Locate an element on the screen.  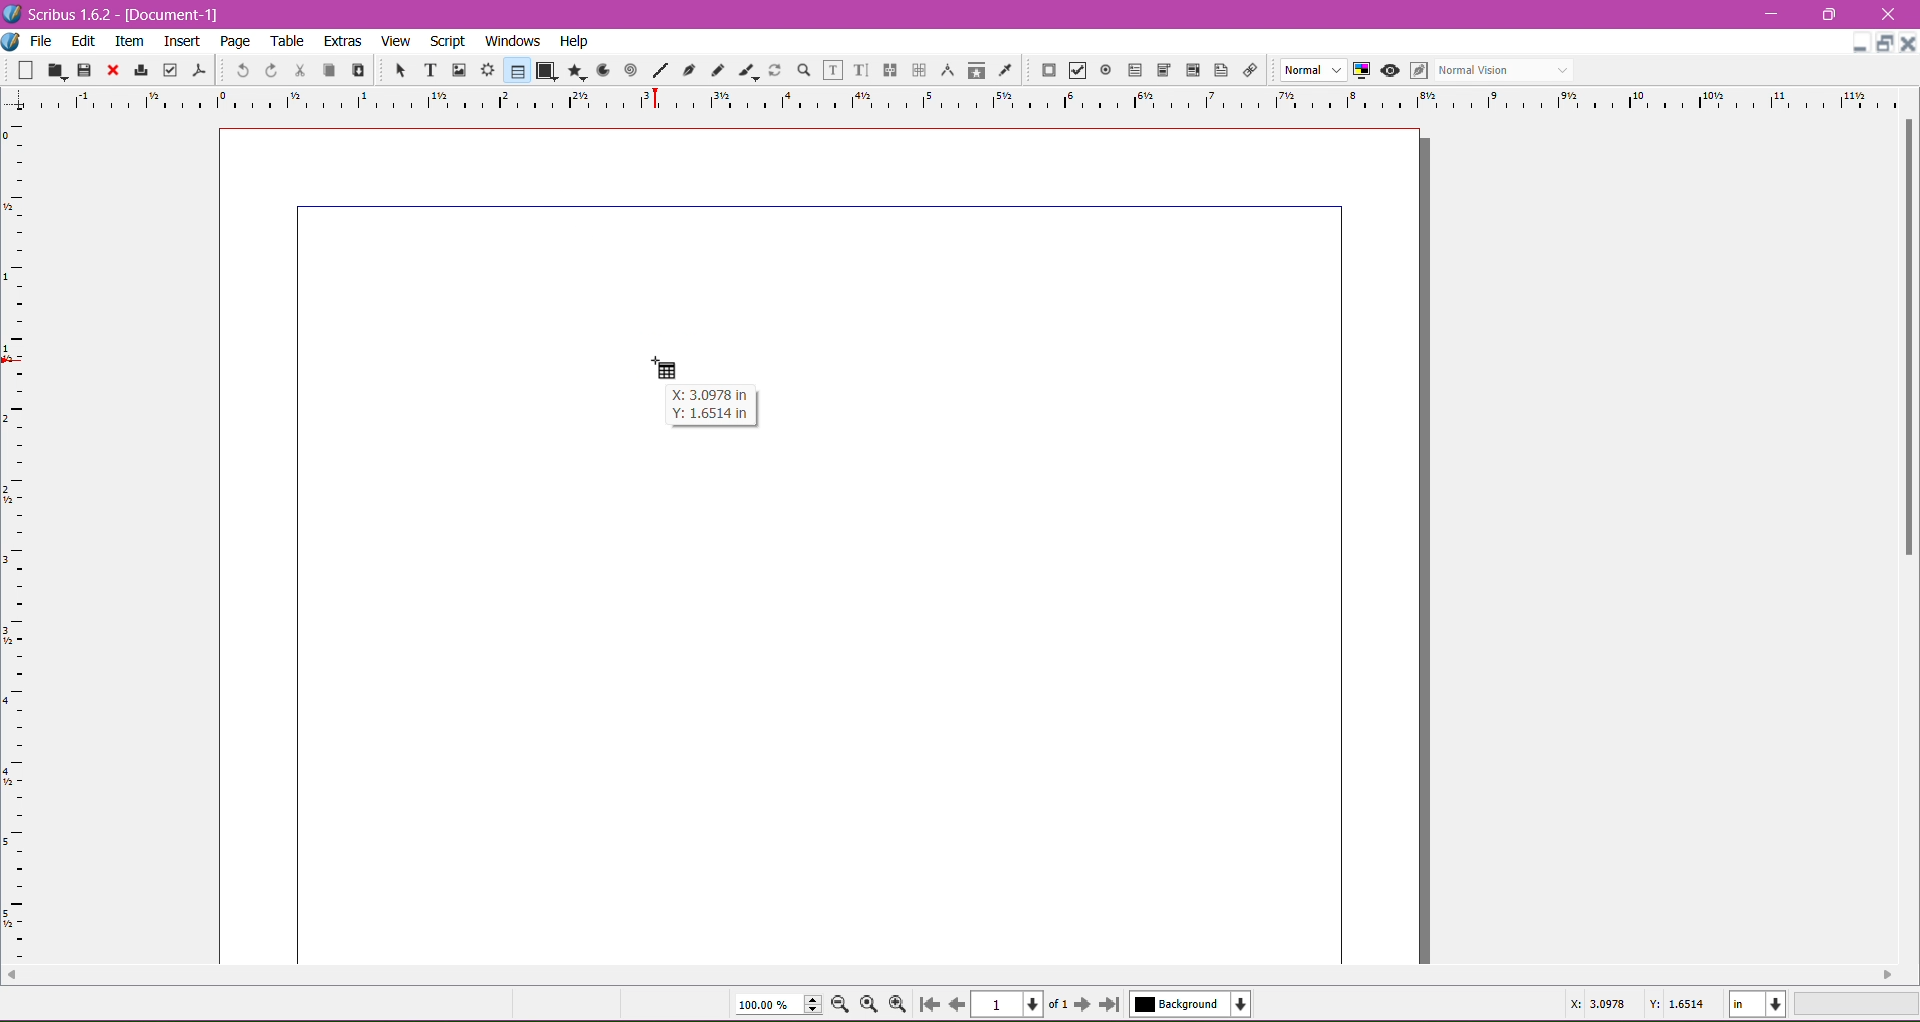
PDF Push button is located at coordinates (1046, 71).